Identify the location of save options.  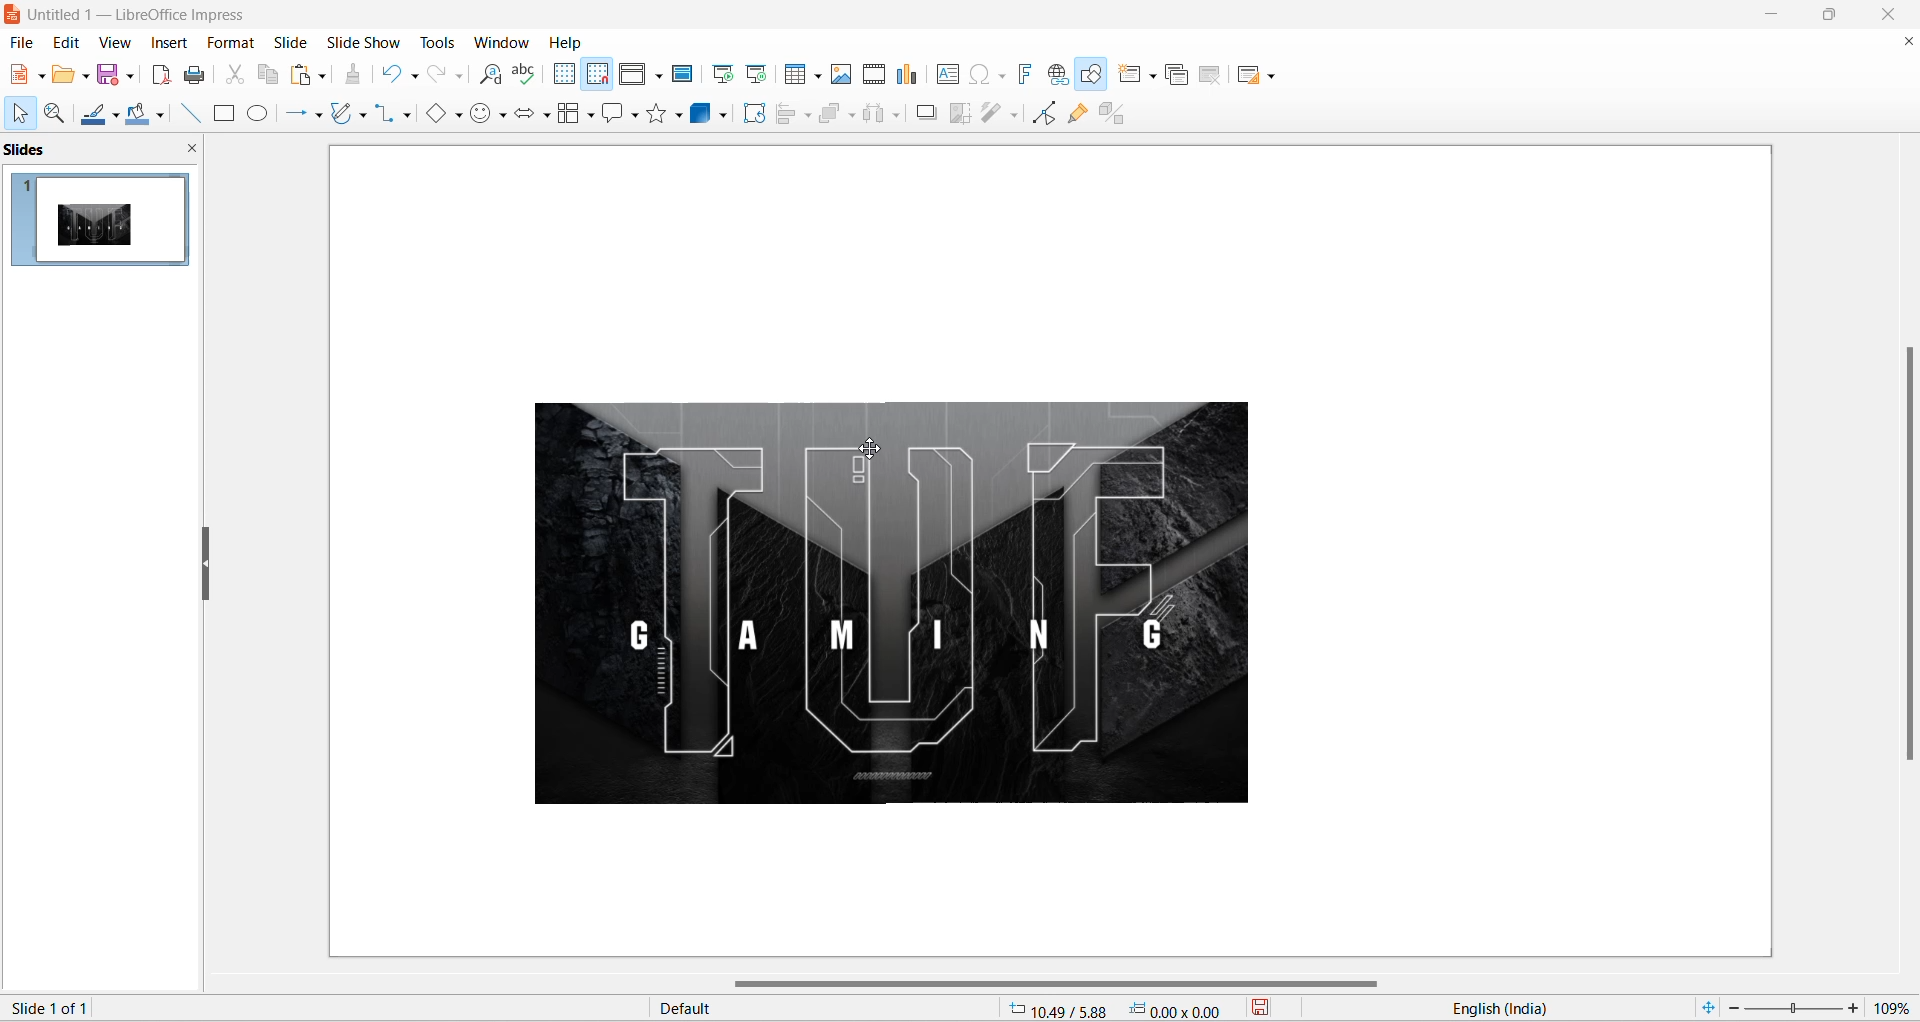
(131, 74).